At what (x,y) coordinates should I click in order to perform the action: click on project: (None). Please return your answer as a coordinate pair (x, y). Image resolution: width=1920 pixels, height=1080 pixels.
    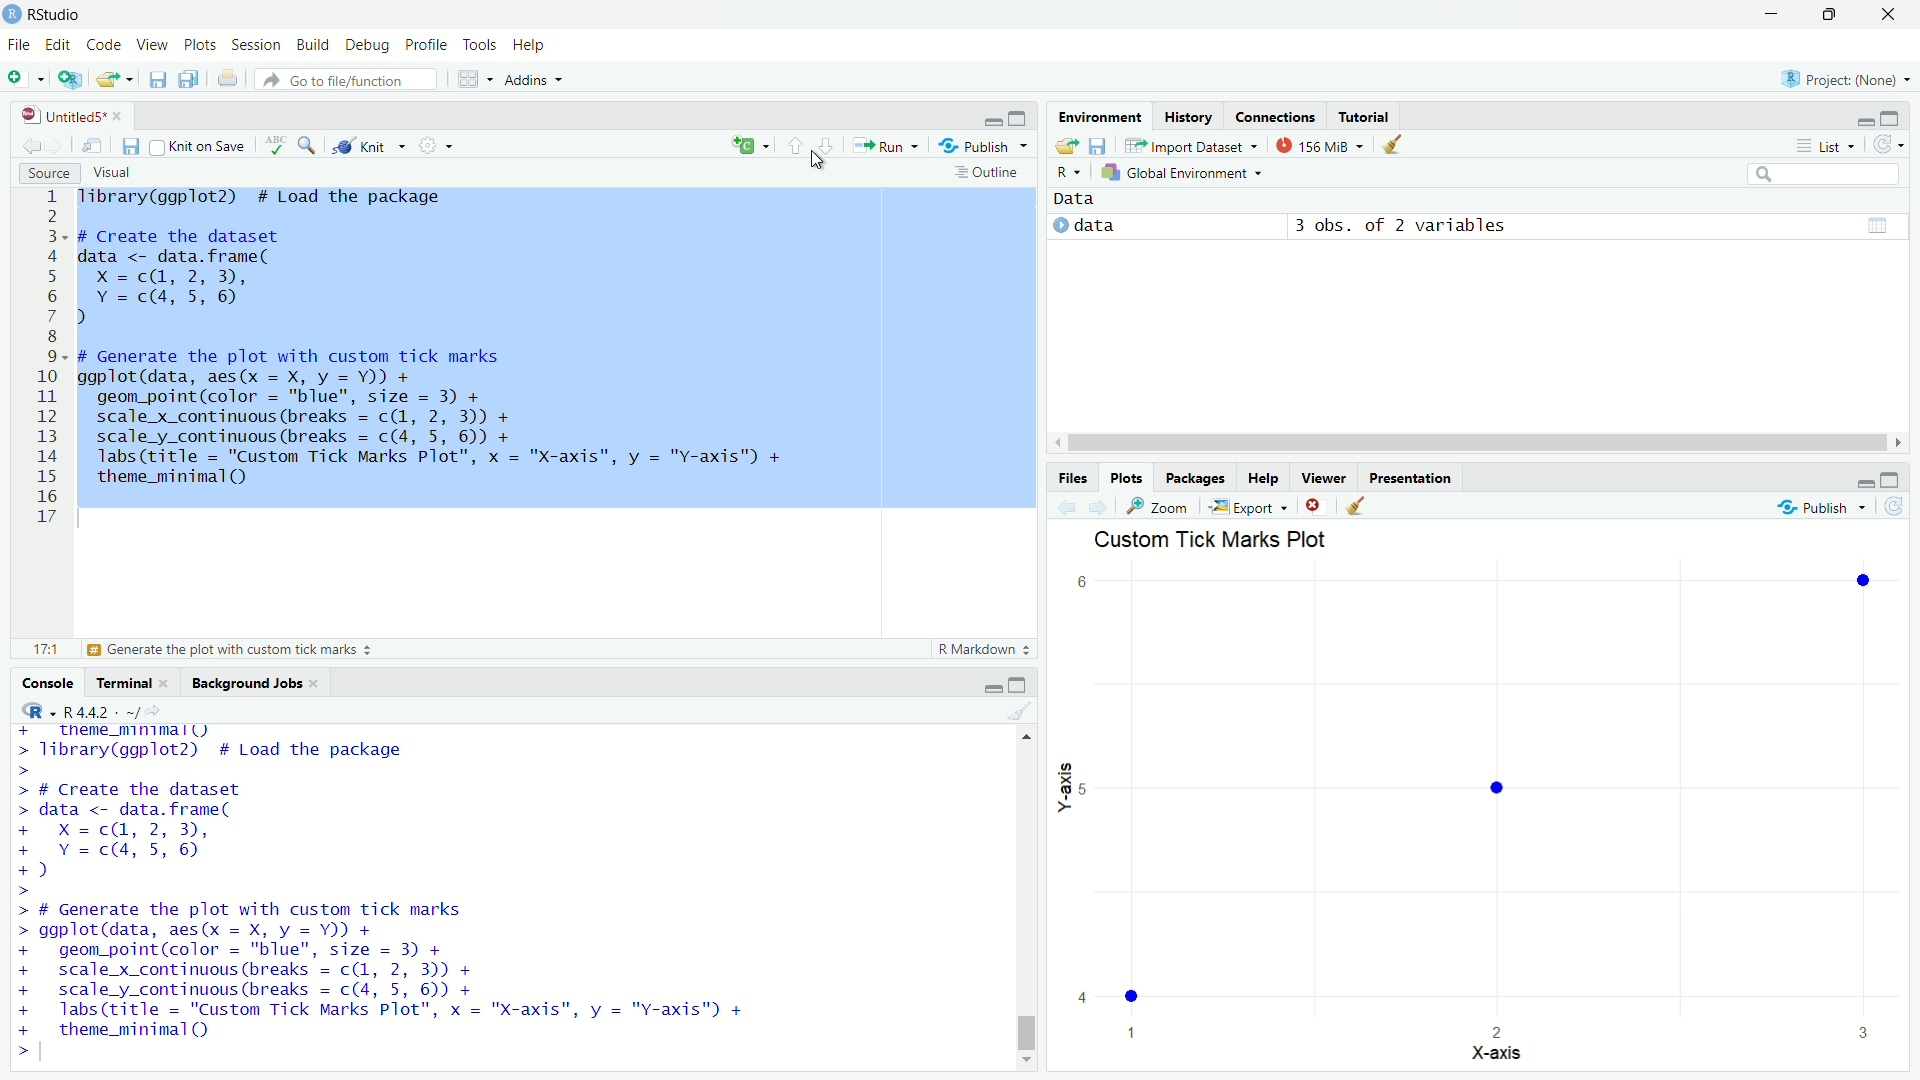
    Looking at the image, I should click on (1844, 74).